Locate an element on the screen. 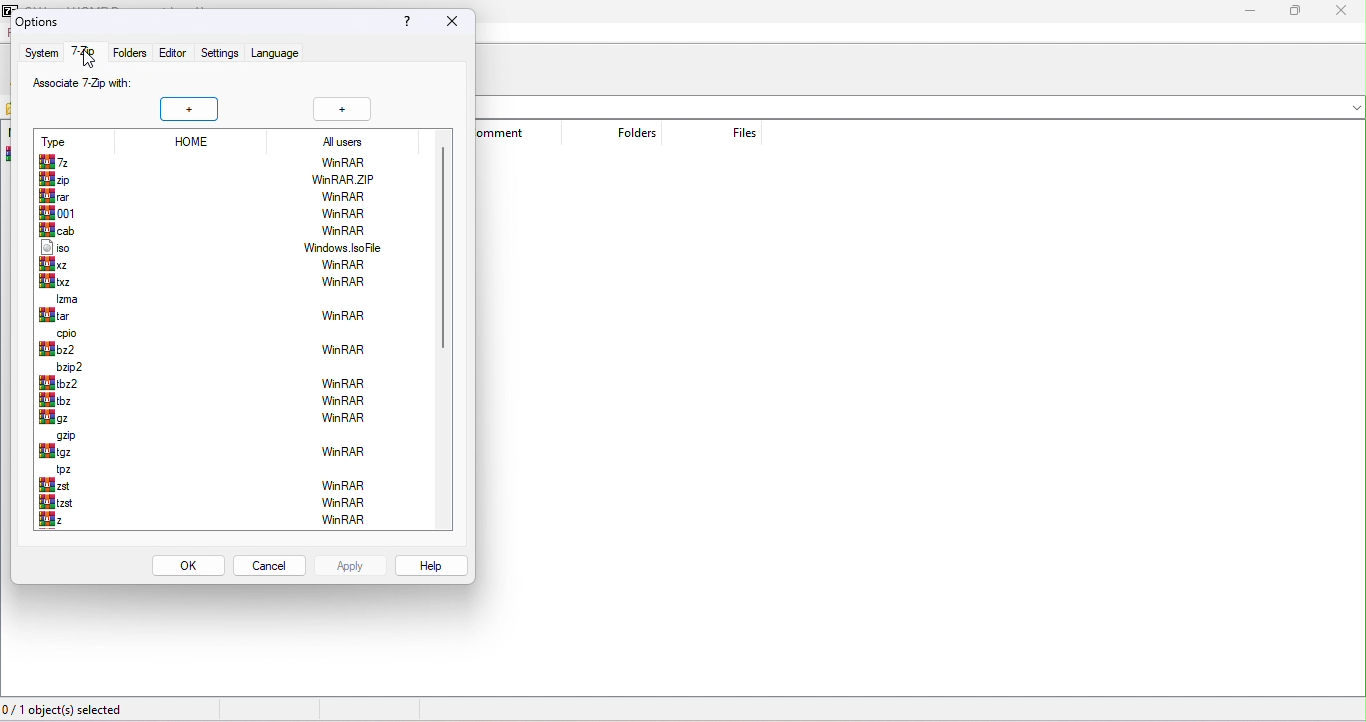 This screenshot has width=1366, height=722. winrar is located at coordinates (348, 282).